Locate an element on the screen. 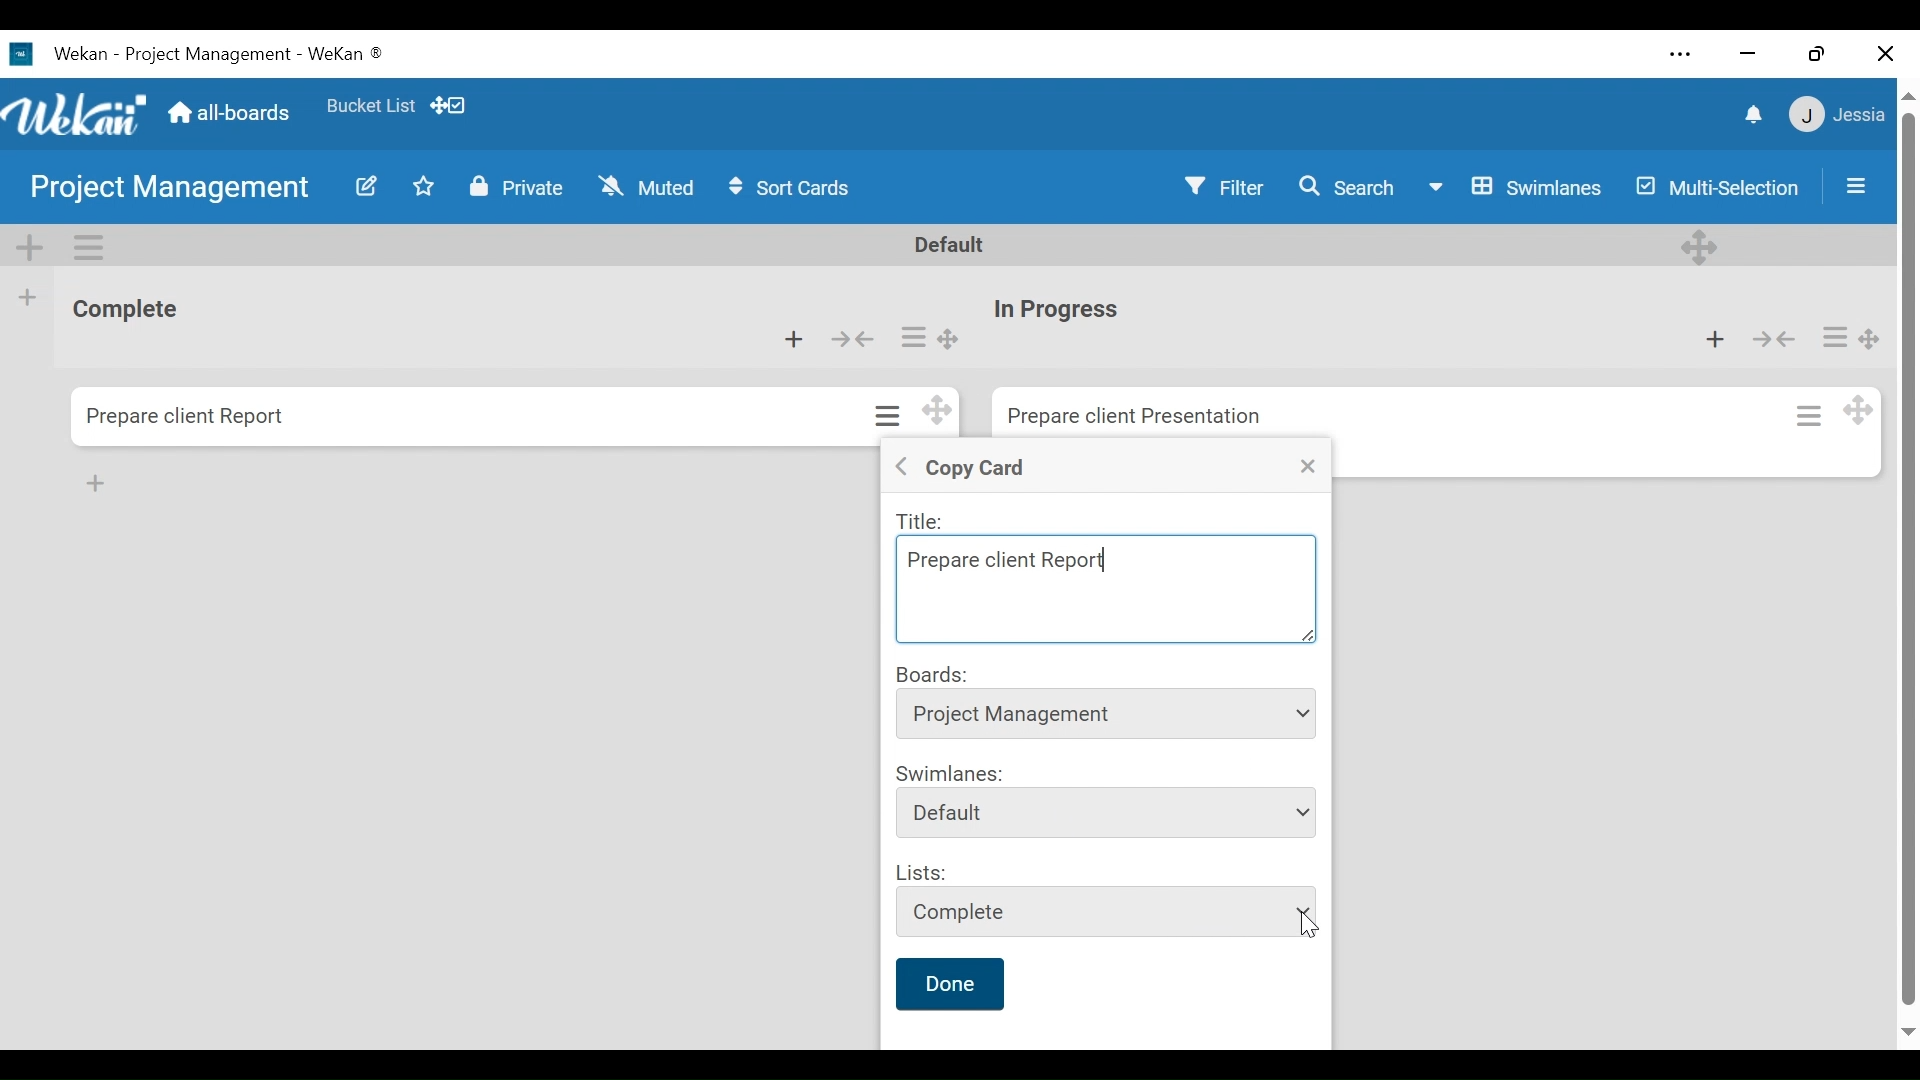 This screenshot has width=1920, height=1080. Toggle favorites is located at coordinates (424, 187).